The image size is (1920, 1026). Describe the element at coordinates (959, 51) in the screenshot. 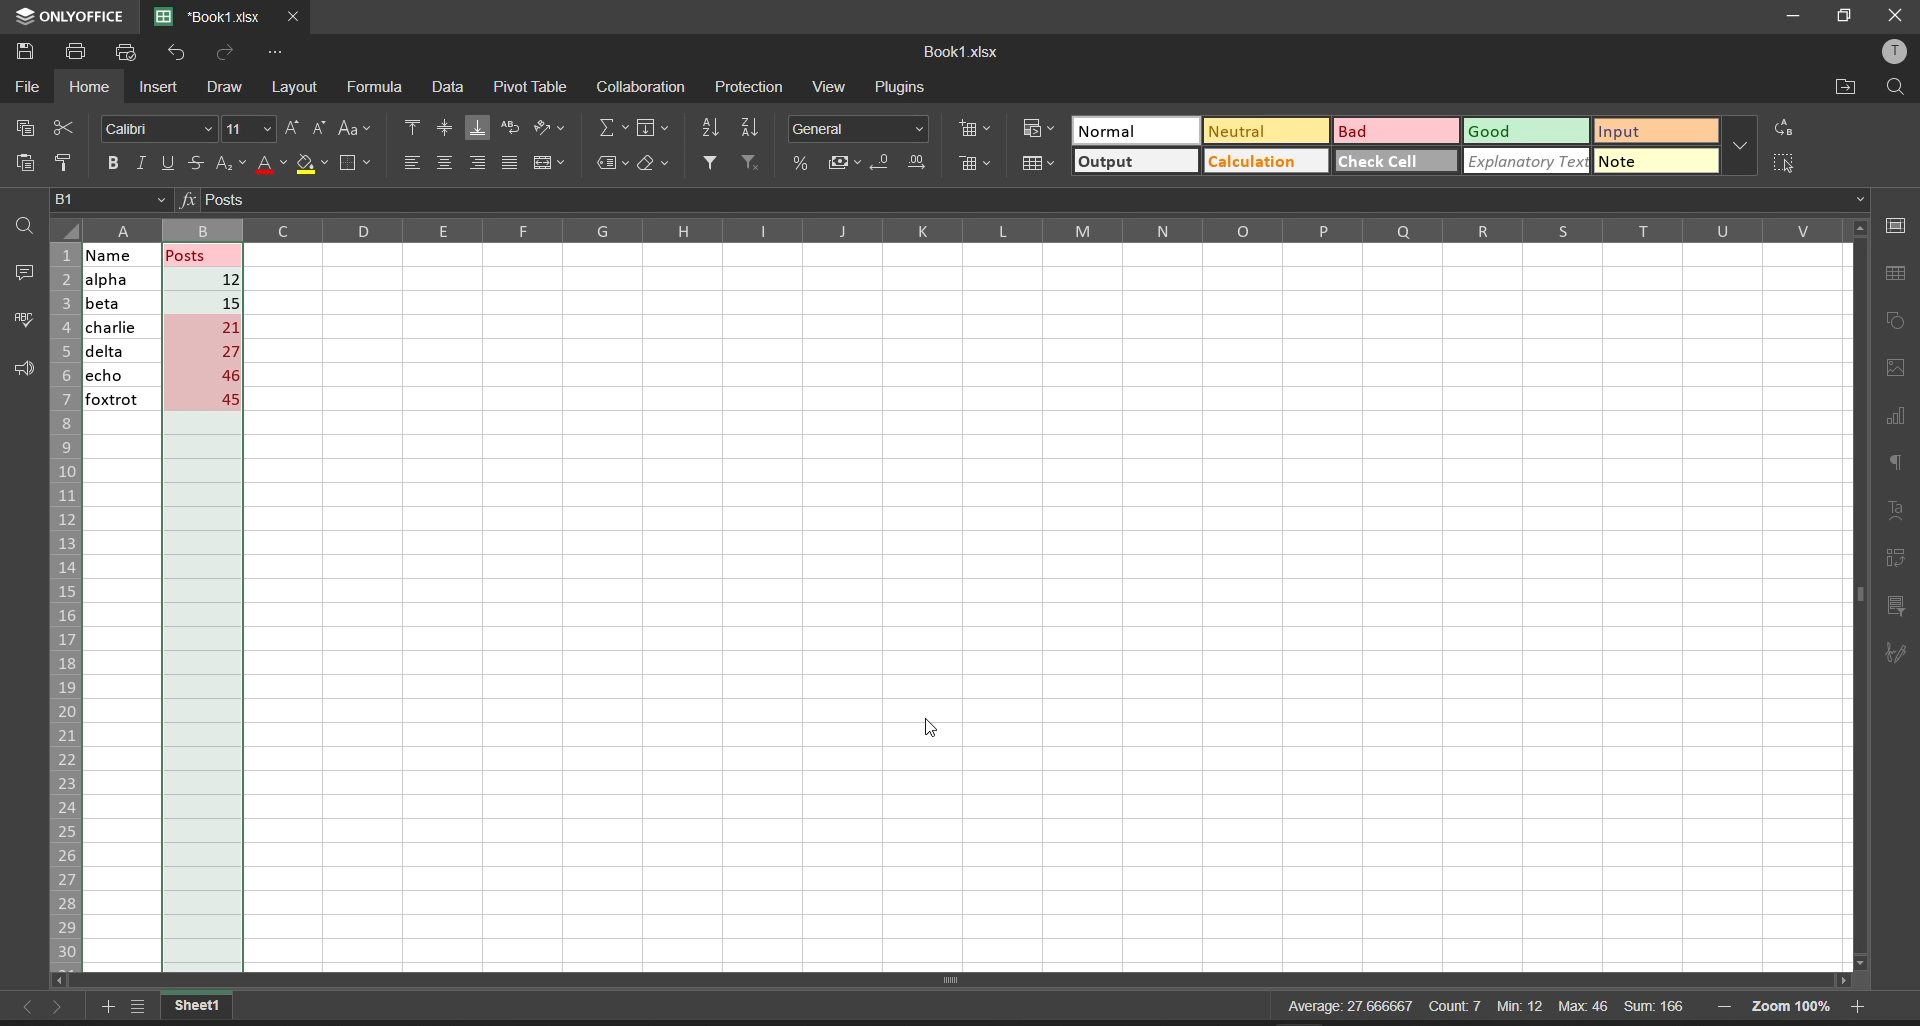

I see `Book1.xlsx` at that location.